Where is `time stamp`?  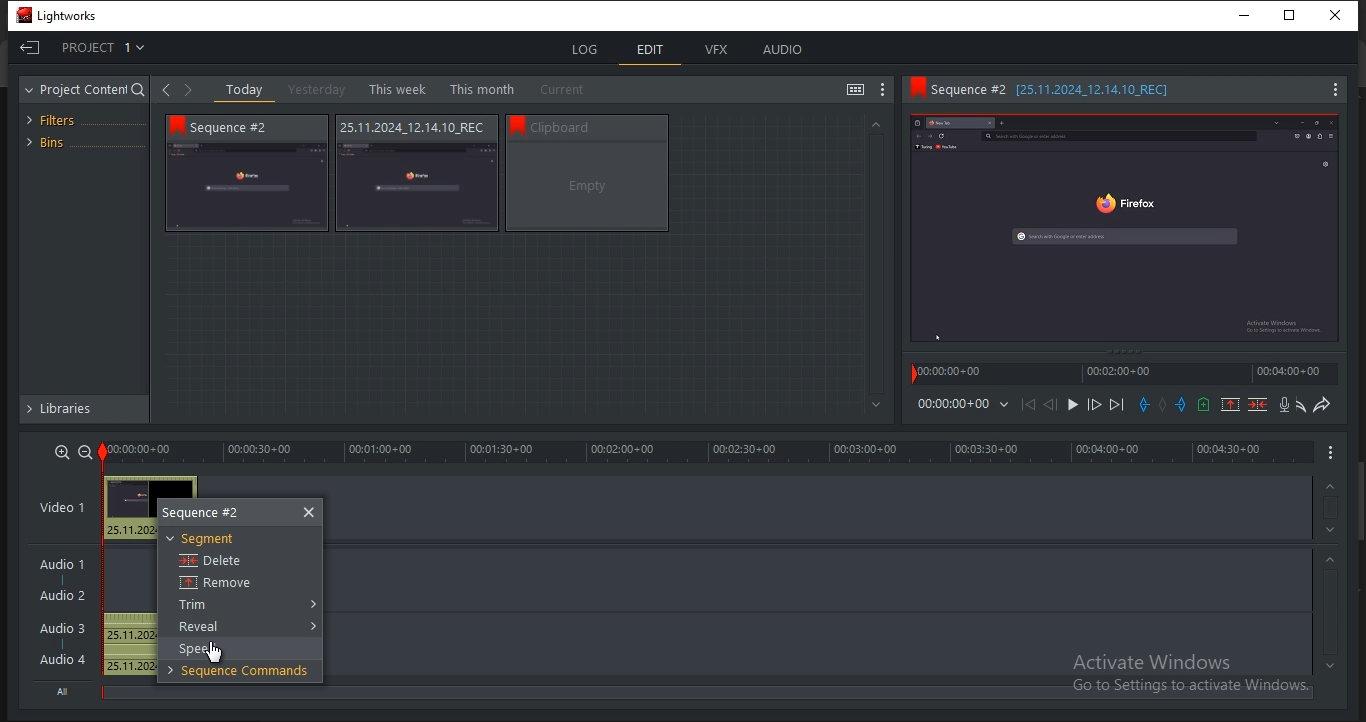 time stamp is located at coordinates (951, 374).